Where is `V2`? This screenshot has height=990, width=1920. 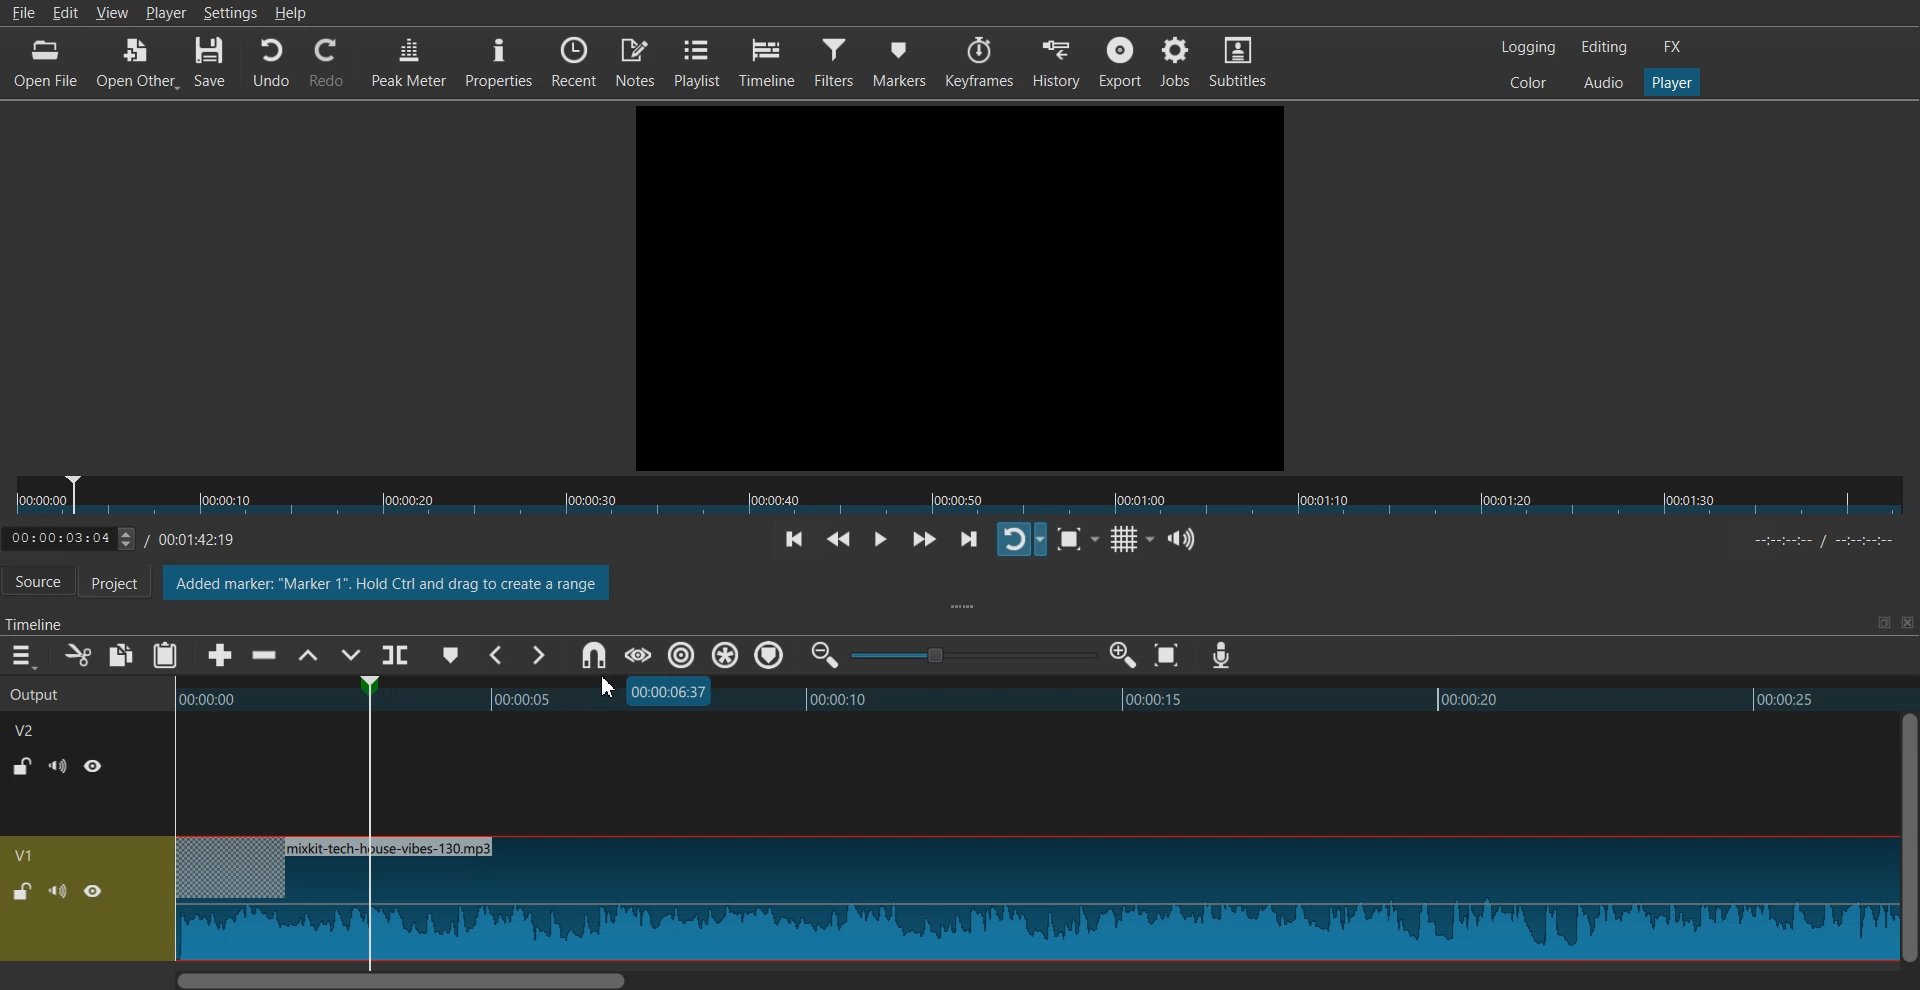
V2 is located at coordinates (35, 728).